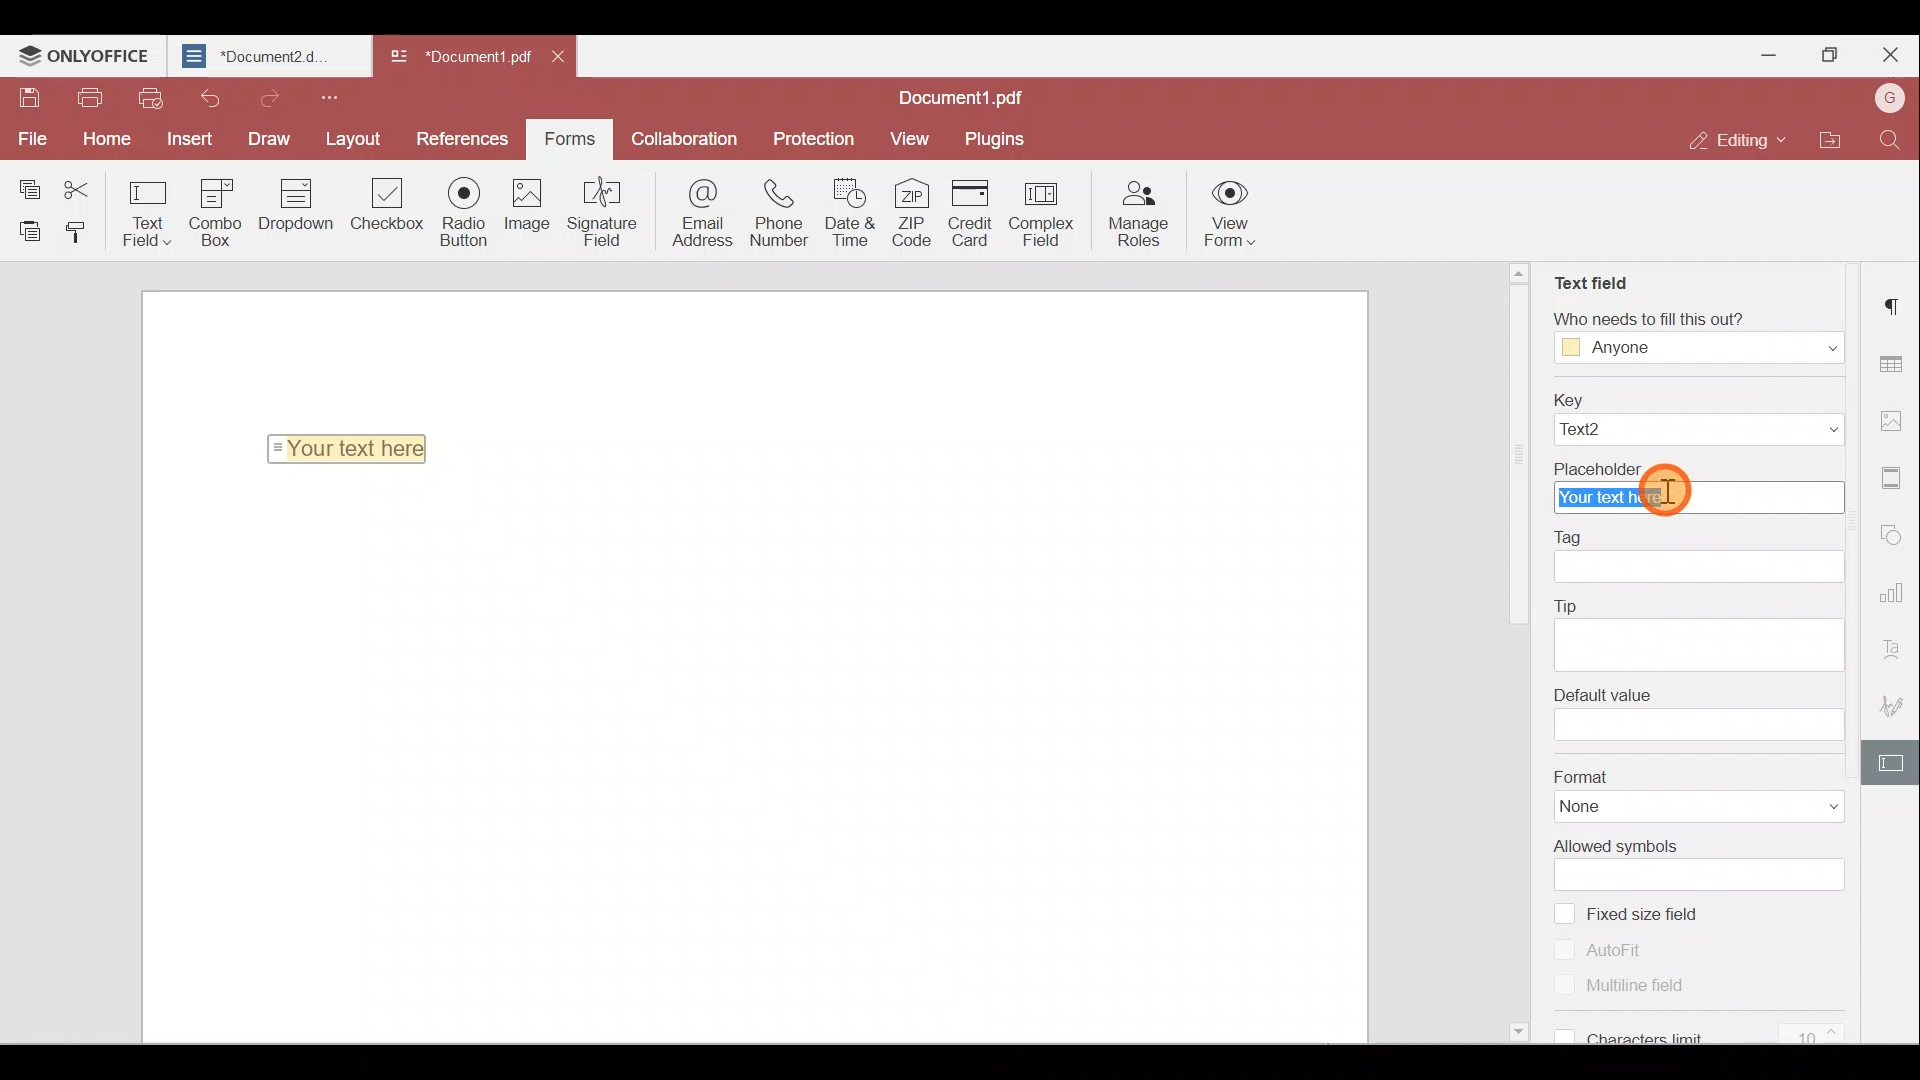  What do you see at coordinates (751, 761) in the screenshot?
I see `Working area` at bounding box center [751, 761].